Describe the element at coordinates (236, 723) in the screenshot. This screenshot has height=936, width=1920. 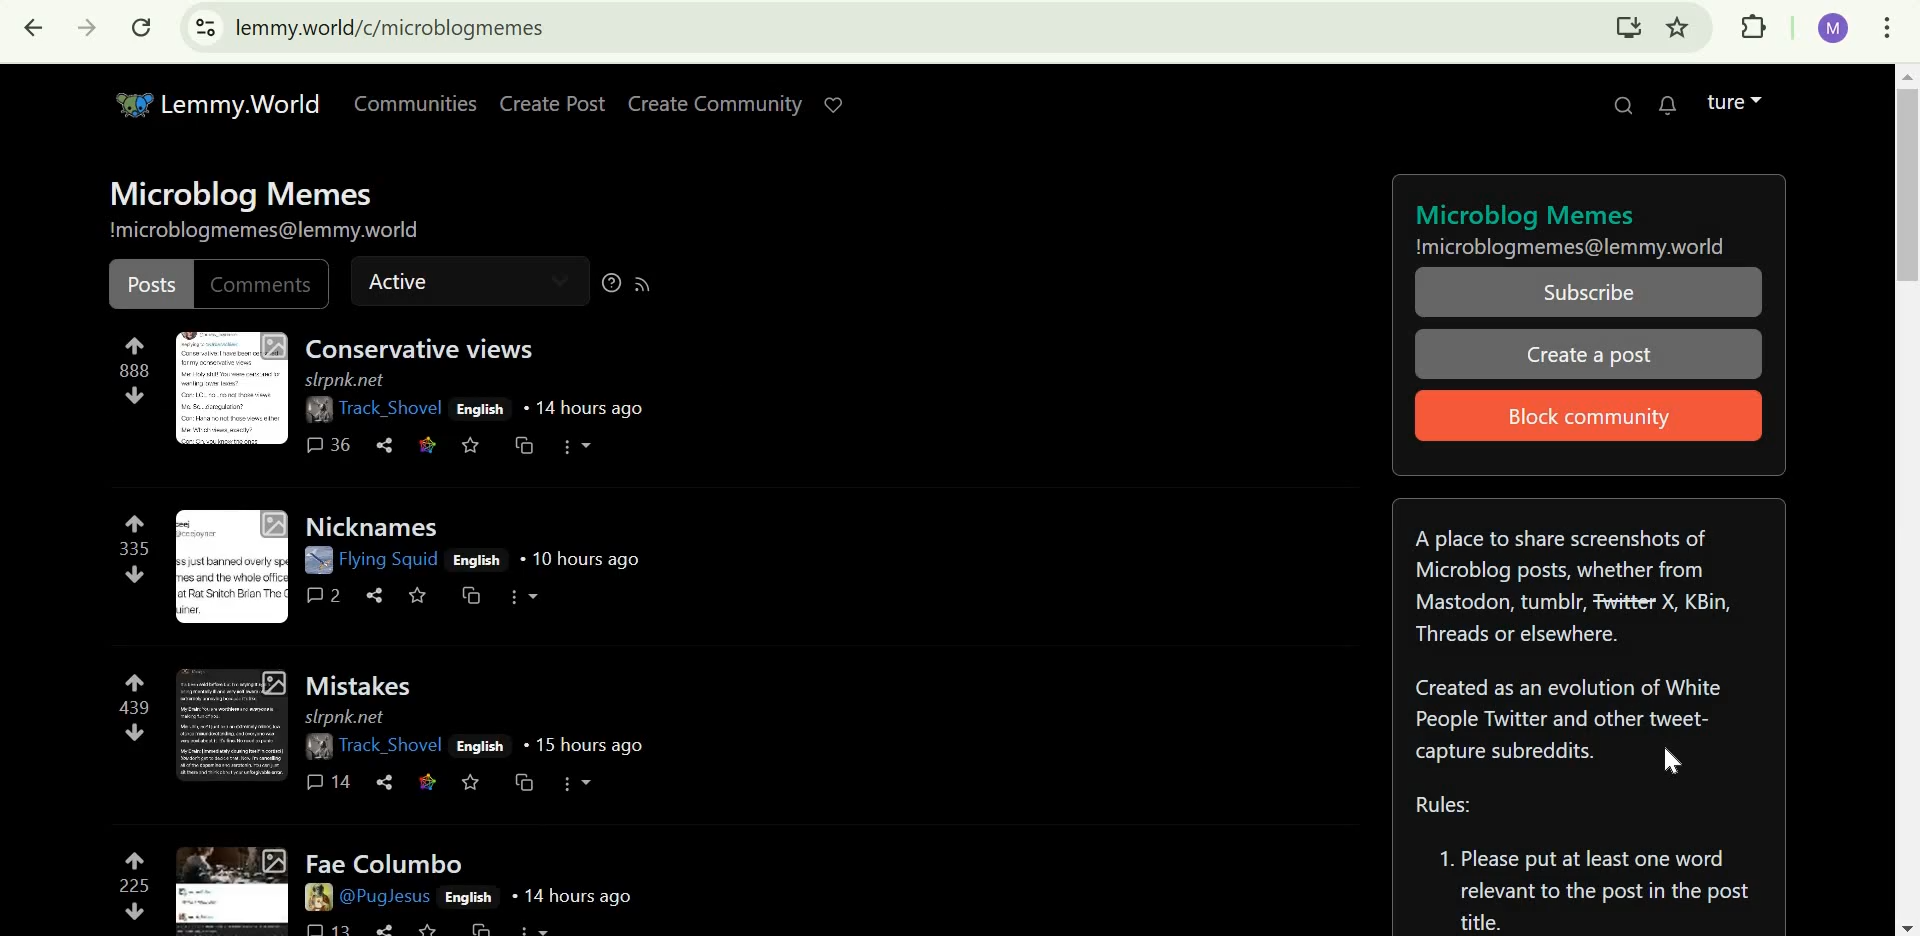
I see `expand here` at that location.